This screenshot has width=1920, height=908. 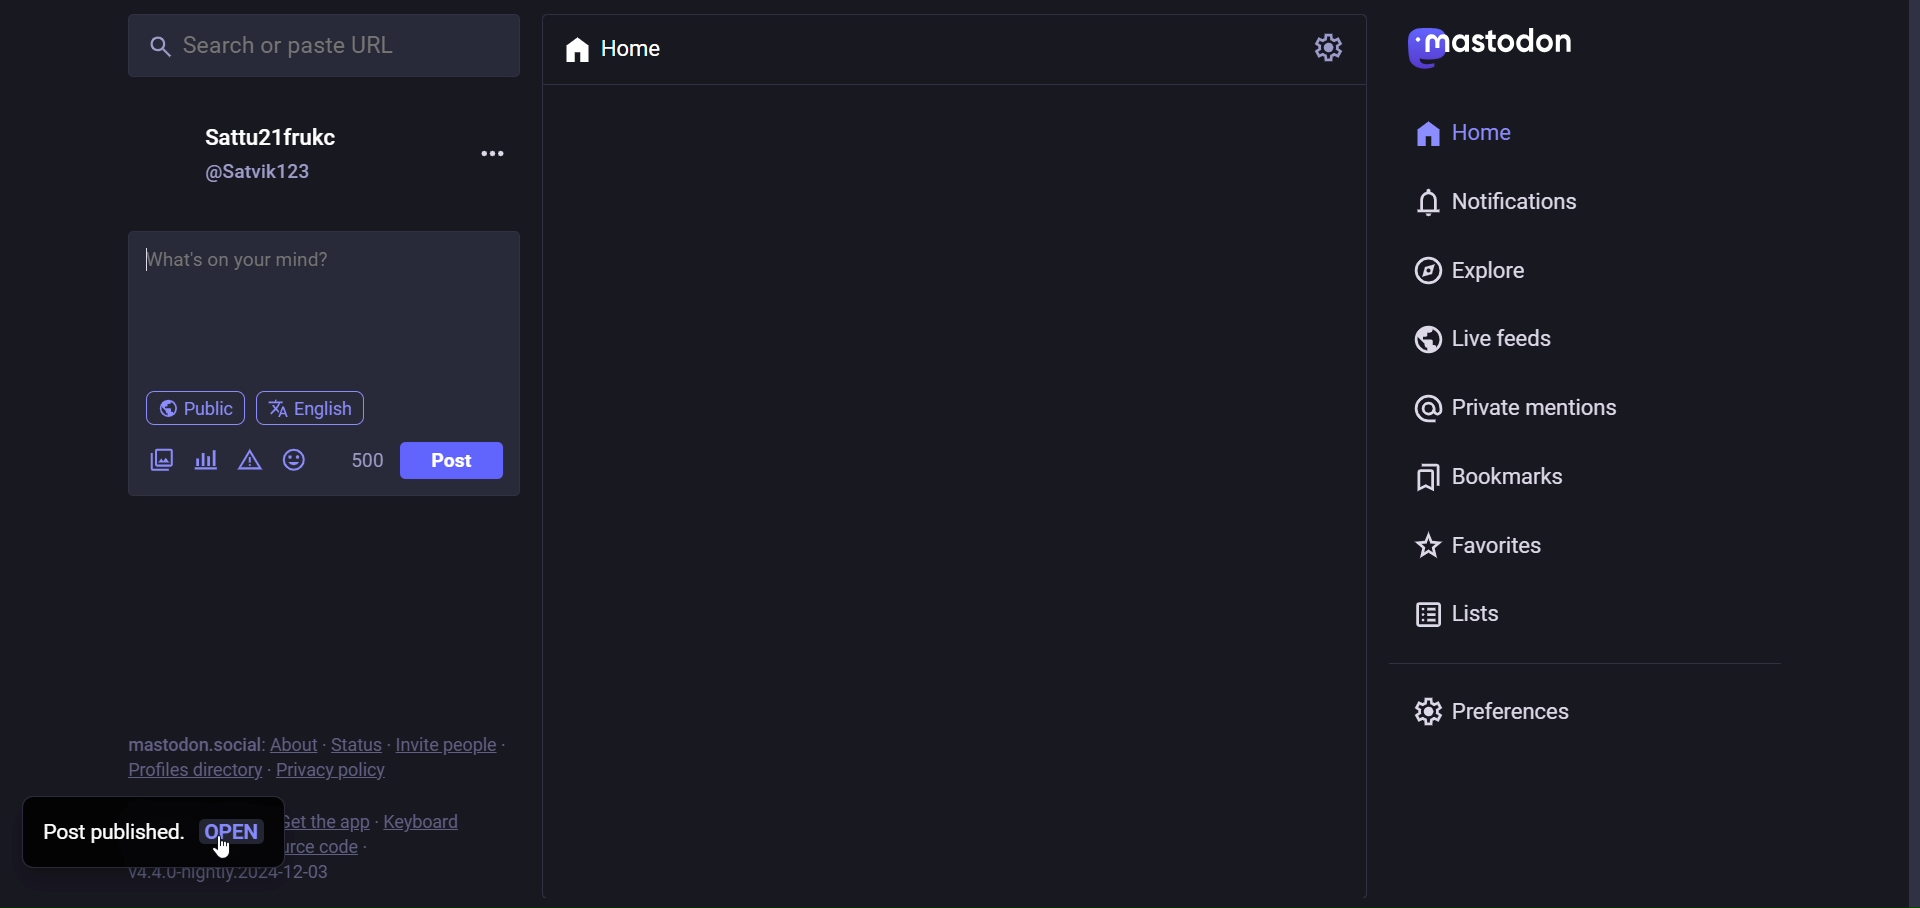 I want to click on status, so click(x=351, y=742).